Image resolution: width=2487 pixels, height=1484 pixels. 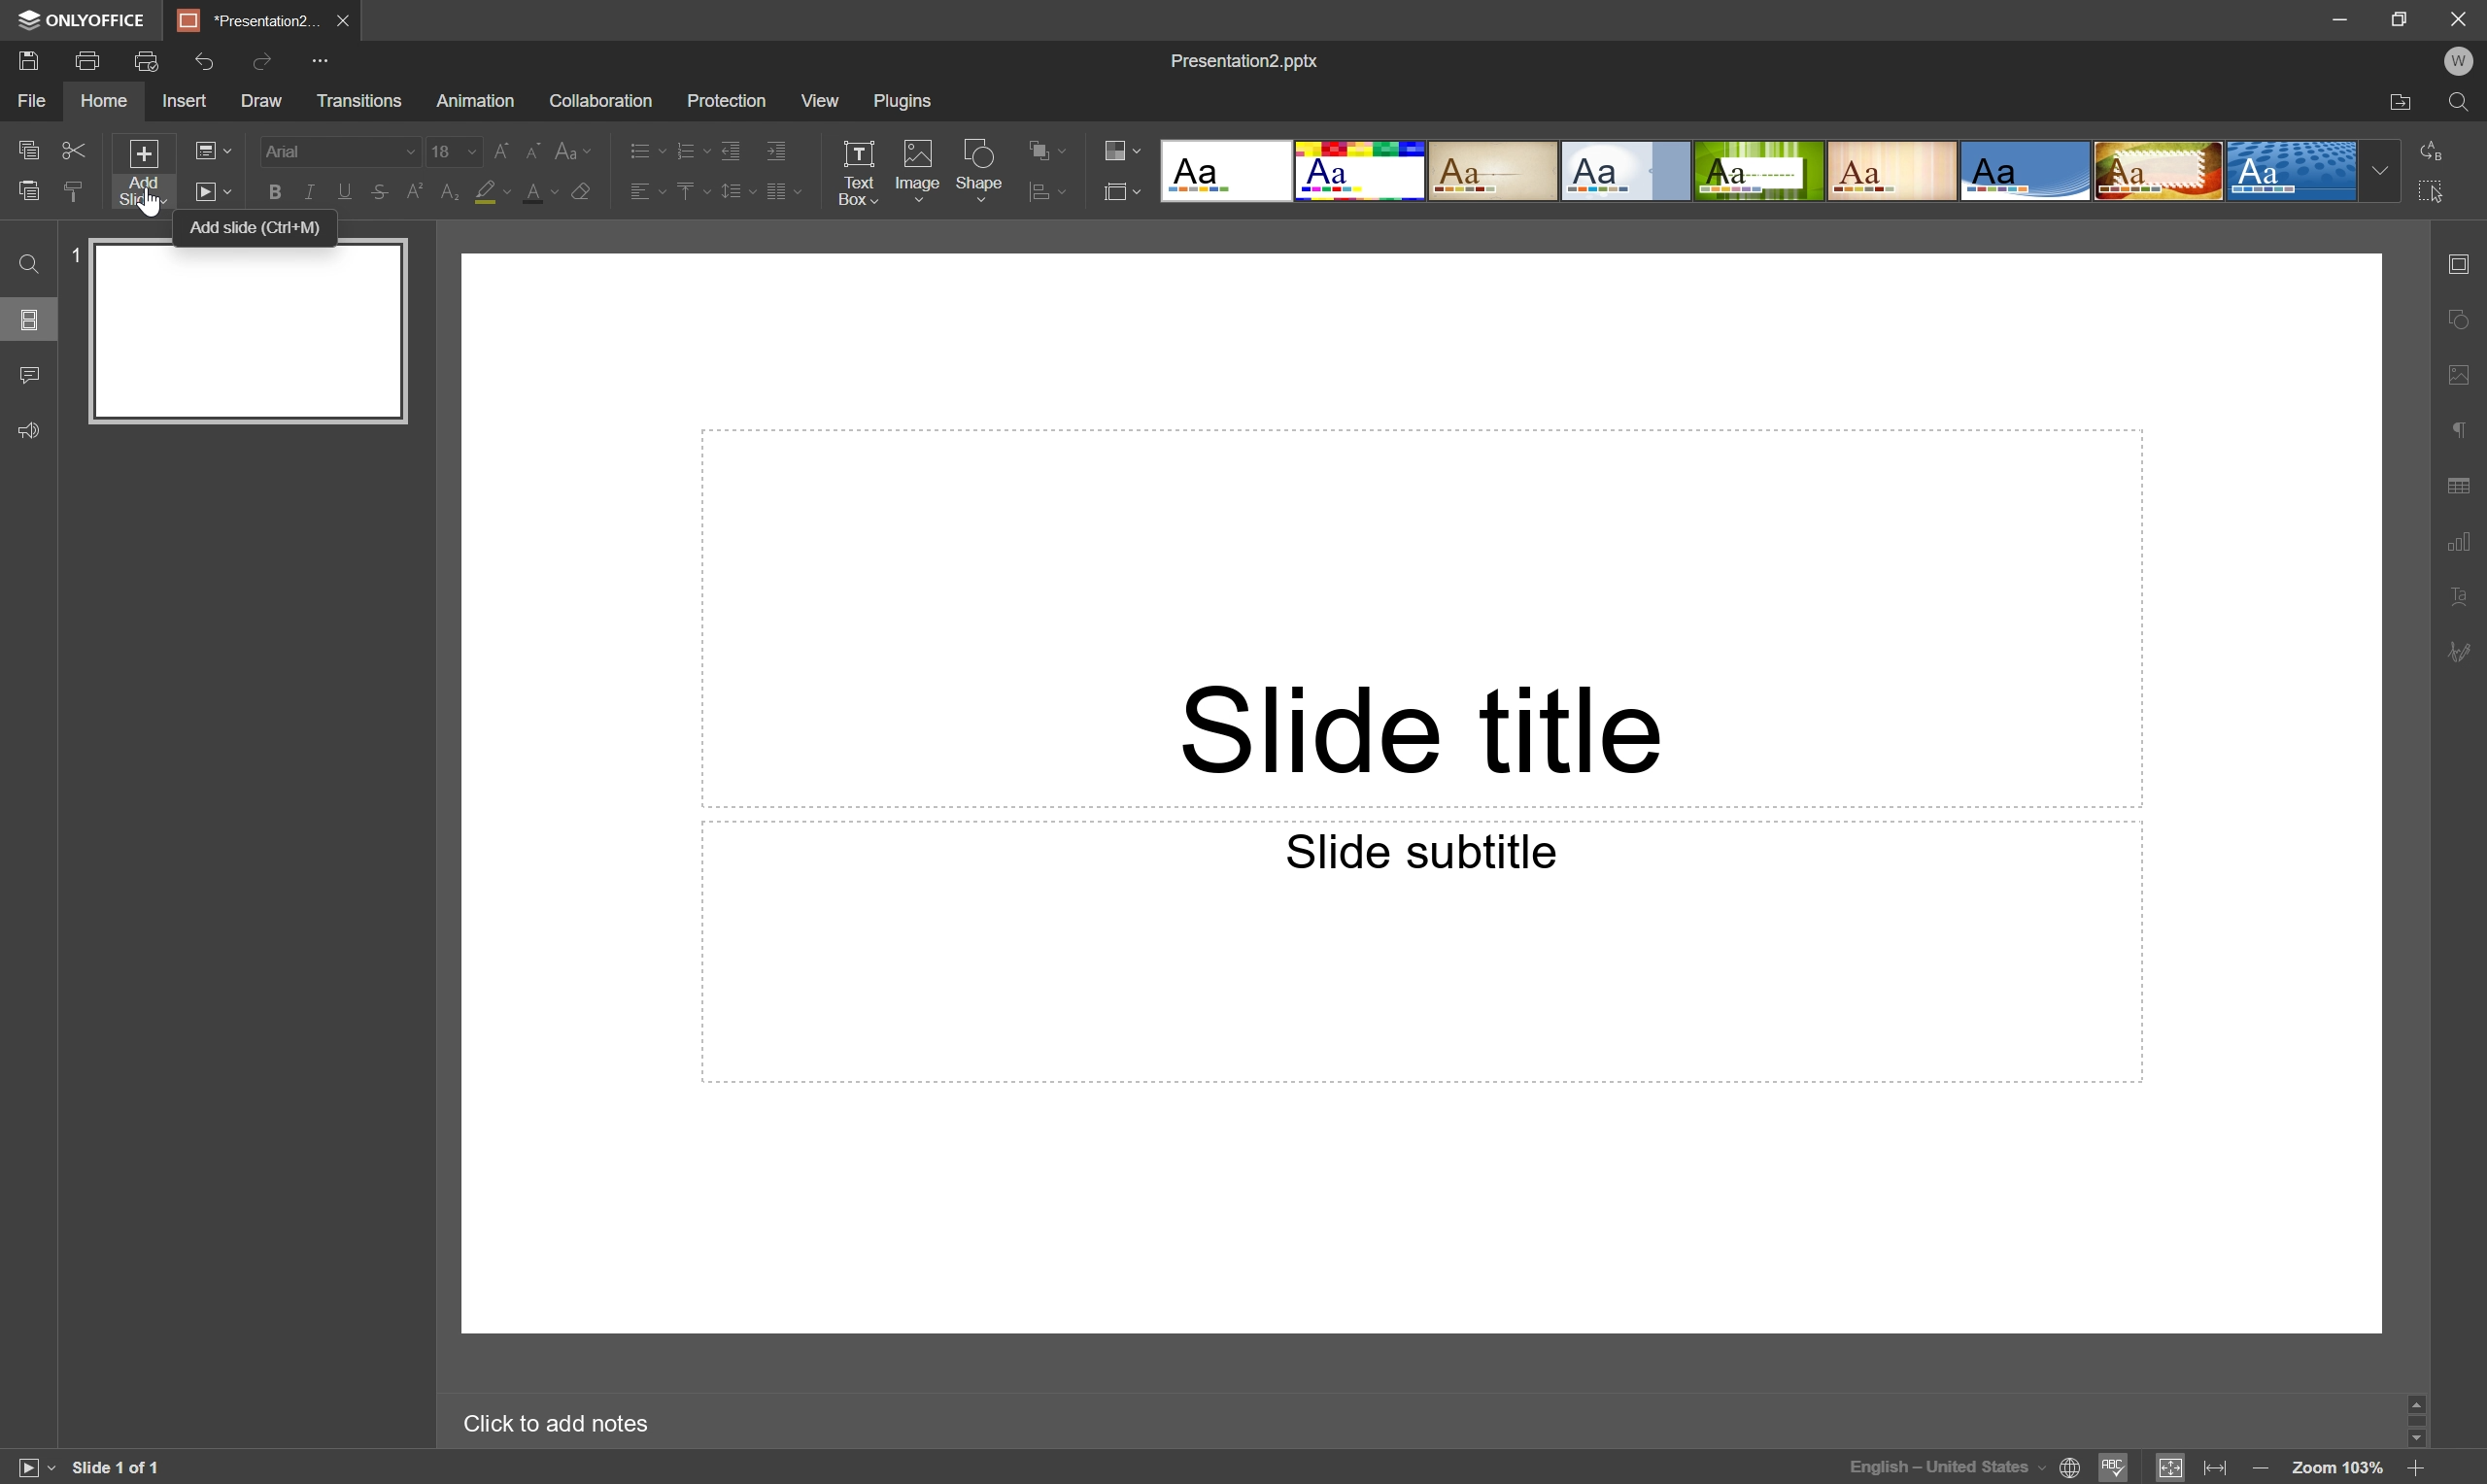 What do you see at coordinates (583, 196) in the screenshot?
I see `Clear style` at bounding box center [583, 196].